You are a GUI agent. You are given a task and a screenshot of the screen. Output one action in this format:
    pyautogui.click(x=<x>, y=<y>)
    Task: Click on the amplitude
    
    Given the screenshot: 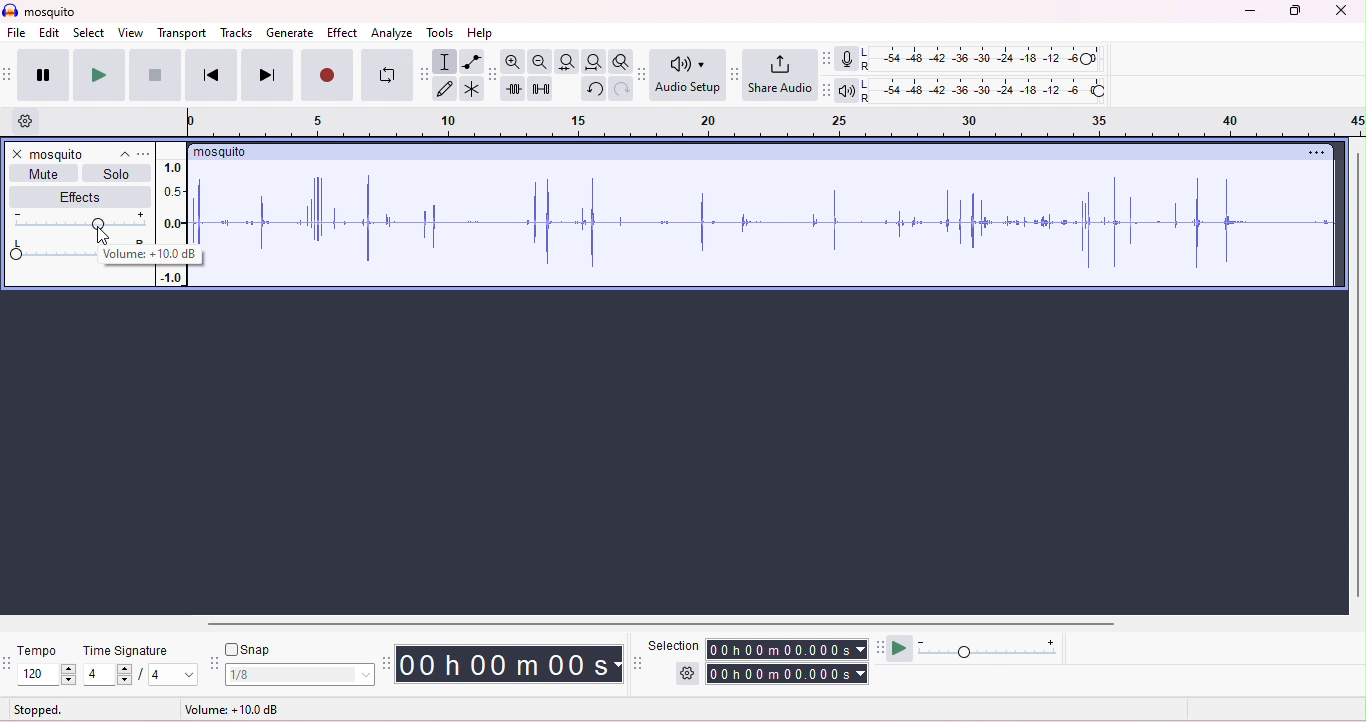 What is the action you would take?
    pyautogui.click(x=170, y=277)
    